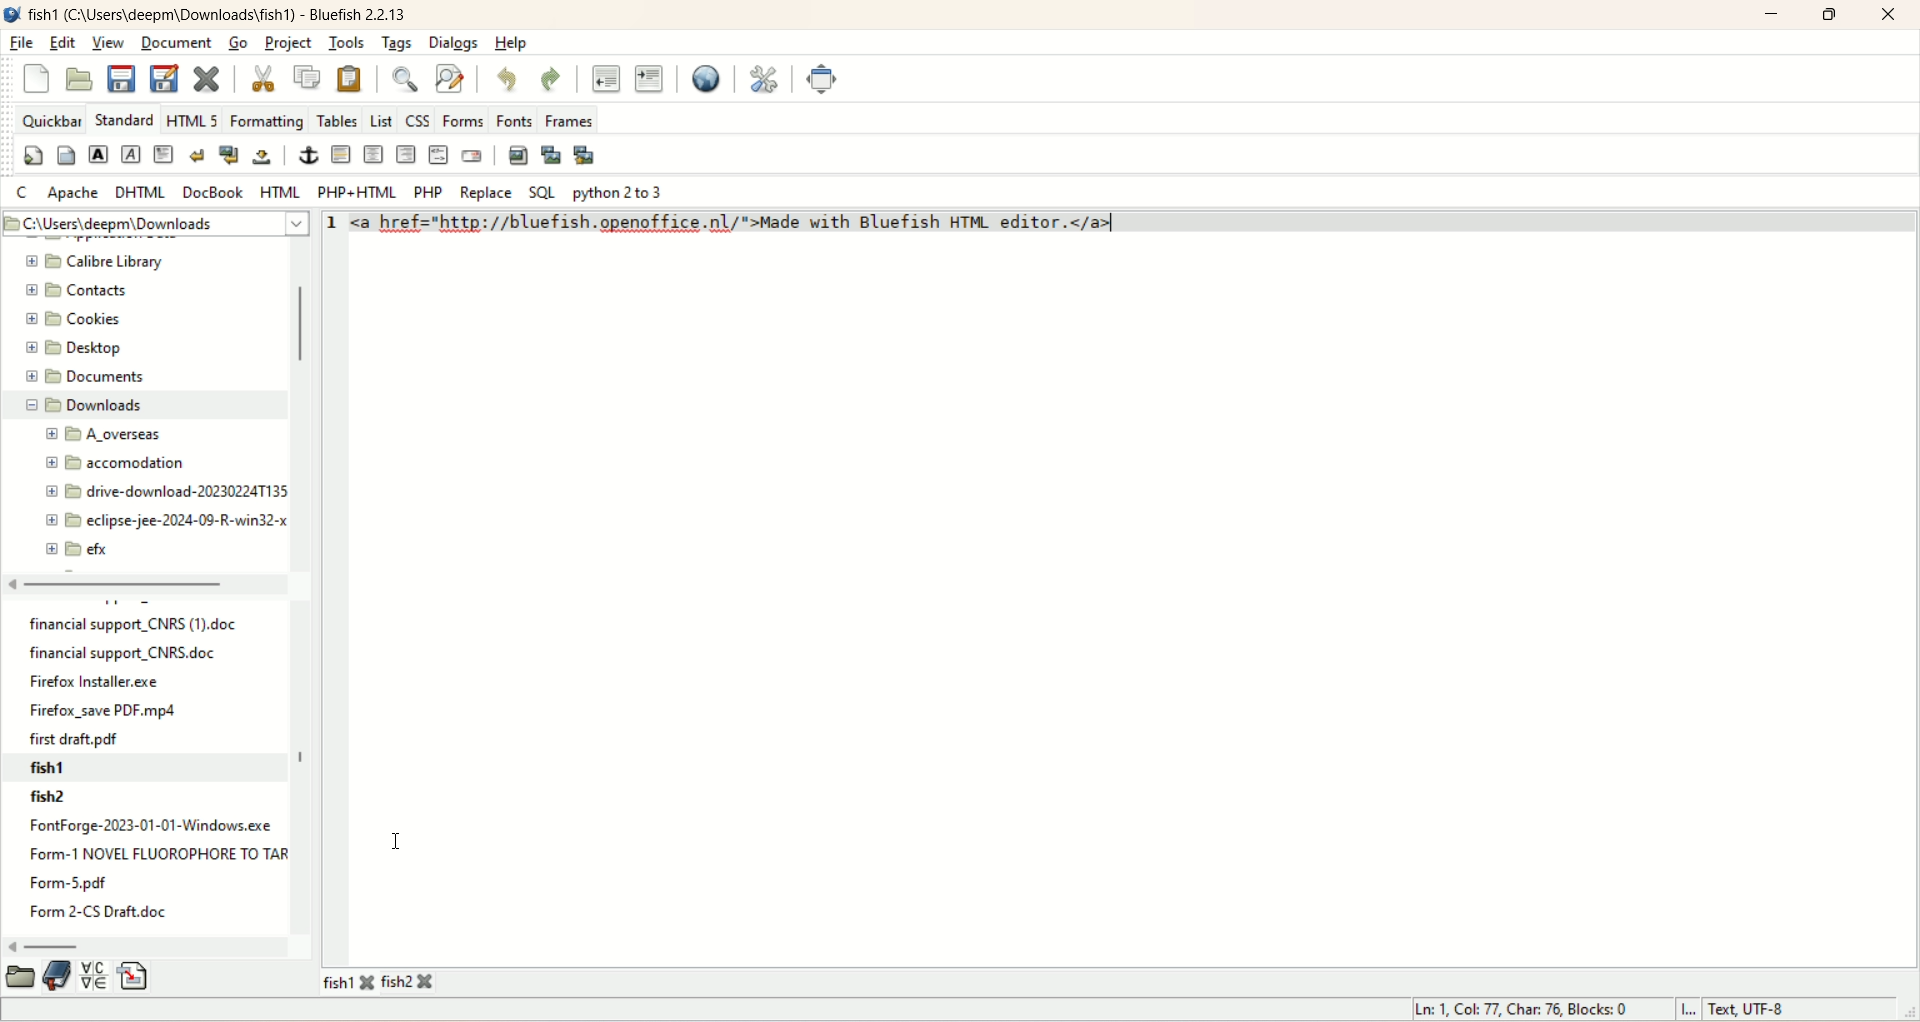  What do you see at coordinates (142, 195) in the screenshot?
I see `DHTML` at bounding box center [142, 195].